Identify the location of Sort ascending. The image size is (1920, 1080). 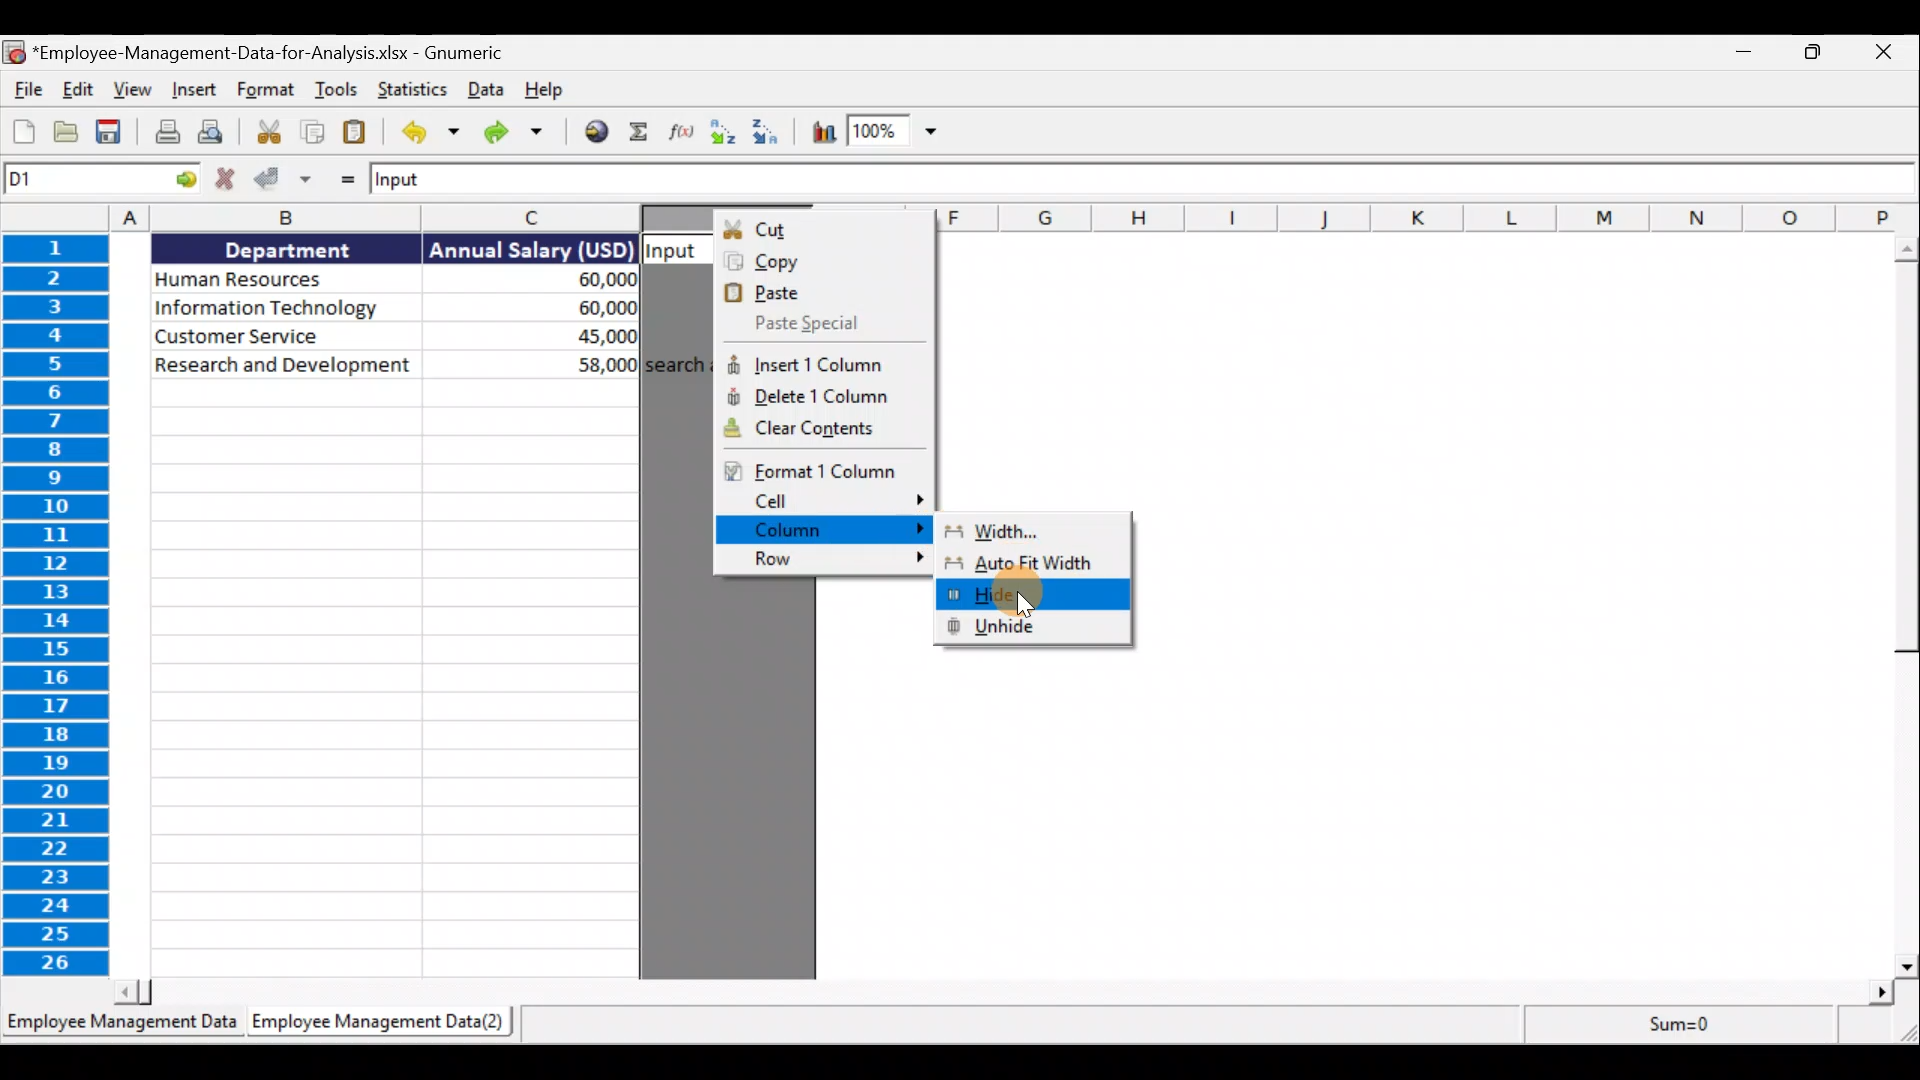
(719, 135).